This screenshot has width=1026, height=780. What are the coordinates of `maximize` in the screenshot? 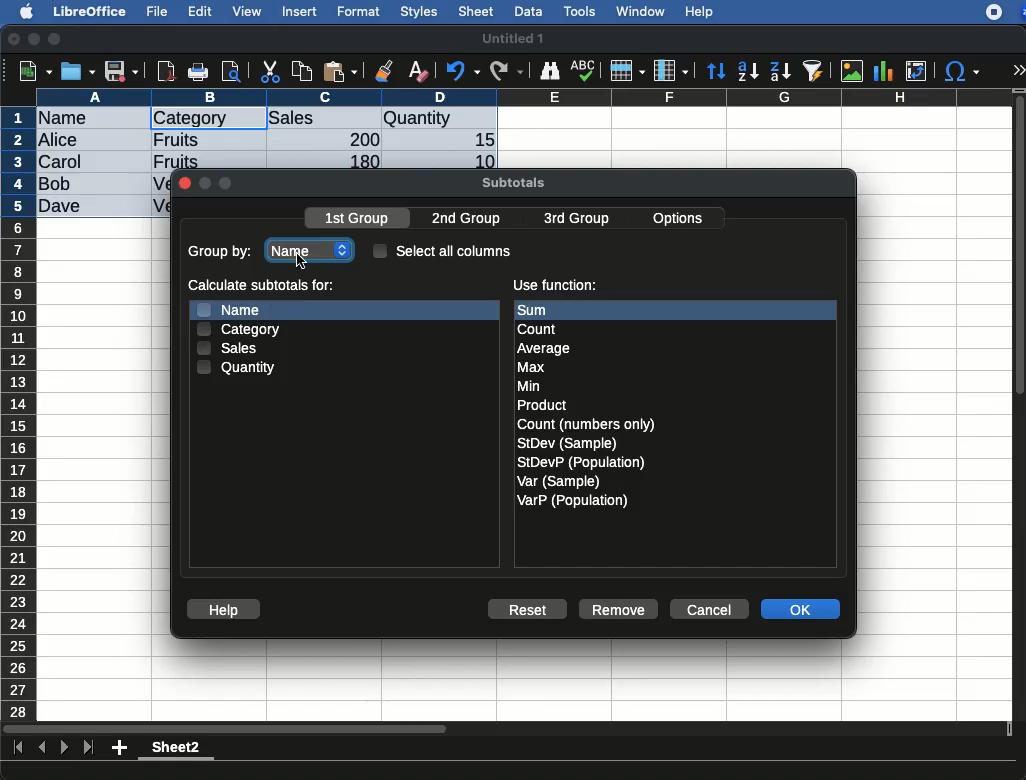 It's located at (57, 40).